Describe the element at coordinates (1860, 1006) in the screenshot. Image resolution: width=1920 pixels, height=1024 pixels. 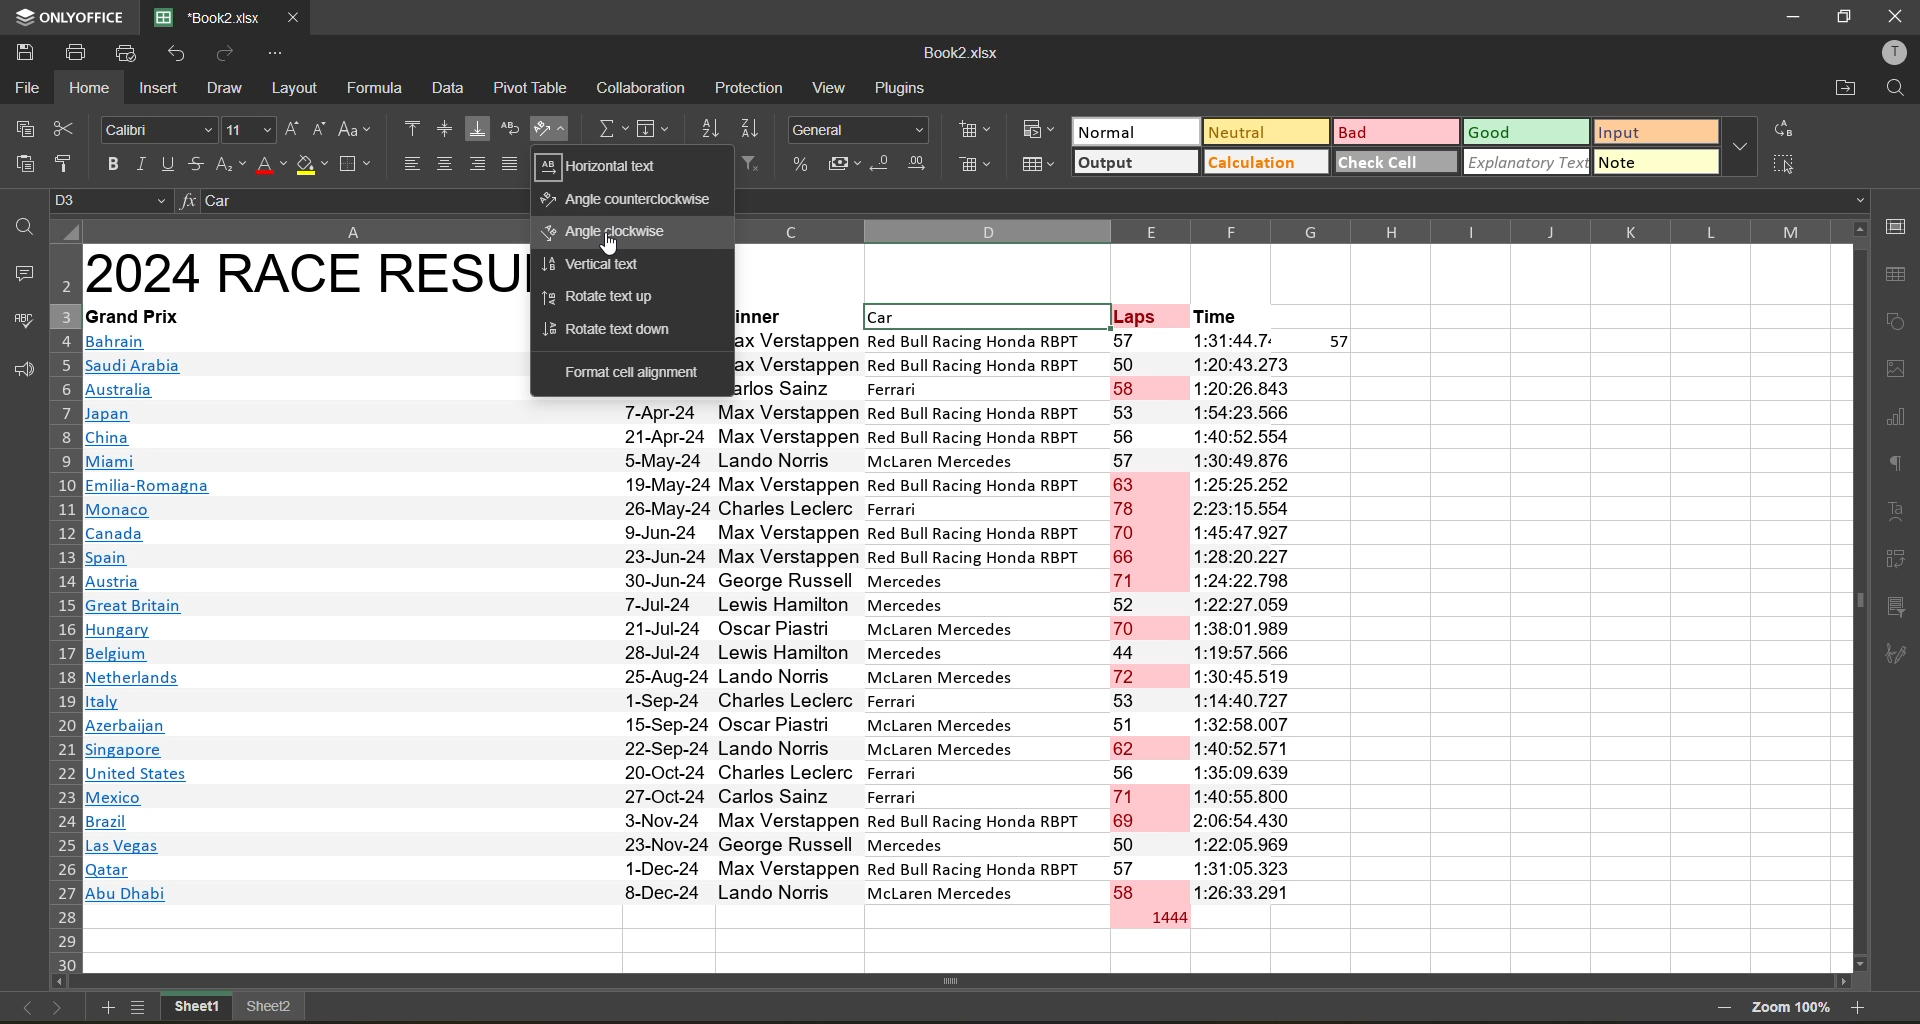
I see `zoom in` at that location.